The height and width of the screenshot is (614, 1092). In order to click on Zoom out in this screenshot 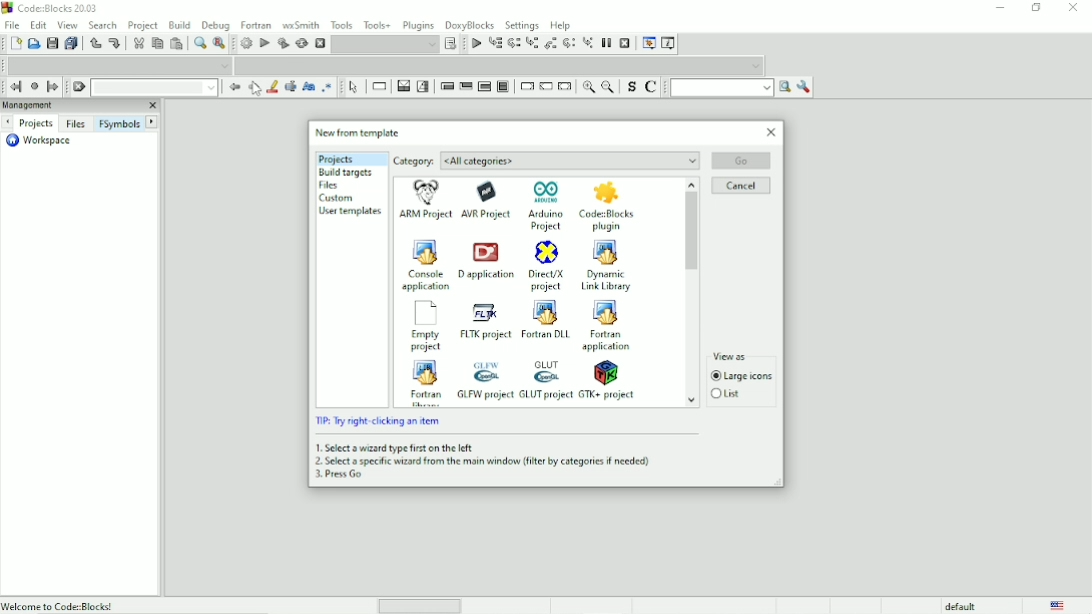, I will do `click(607, 86)`.